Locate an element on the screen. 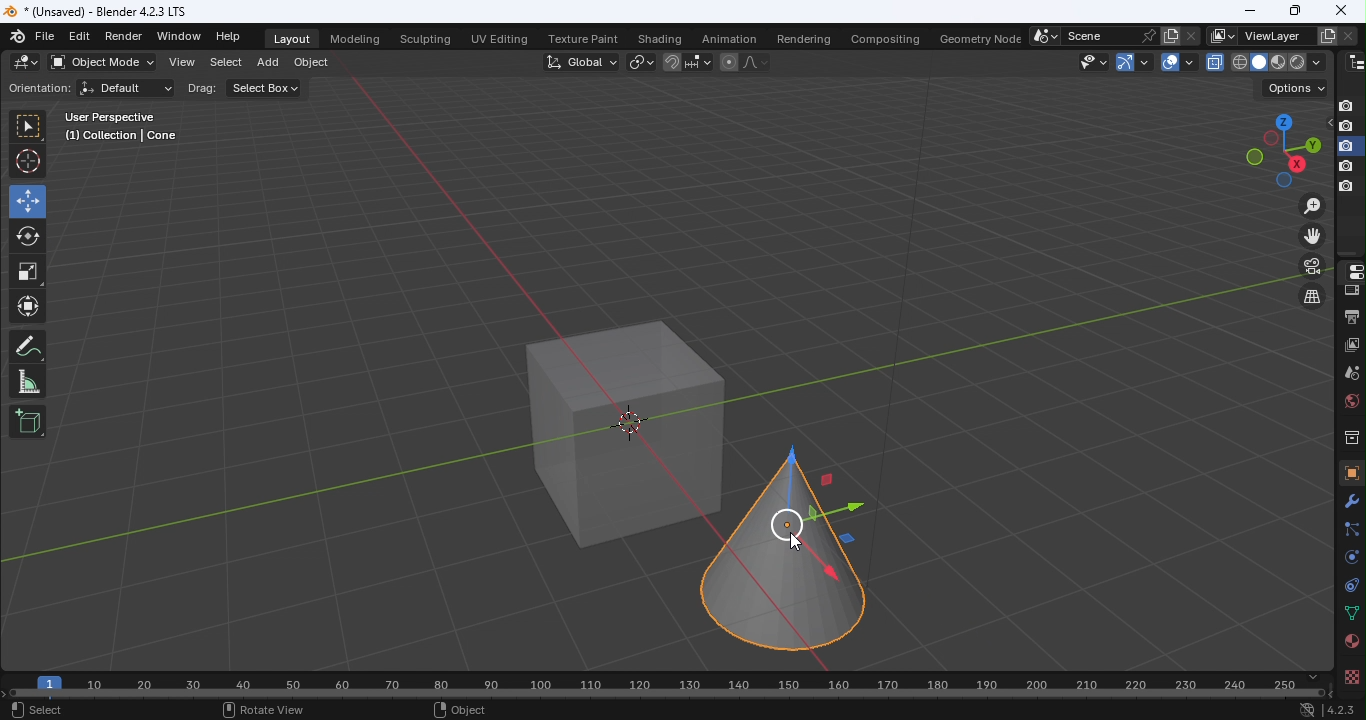  Output is located at coordinates (1349, 315).